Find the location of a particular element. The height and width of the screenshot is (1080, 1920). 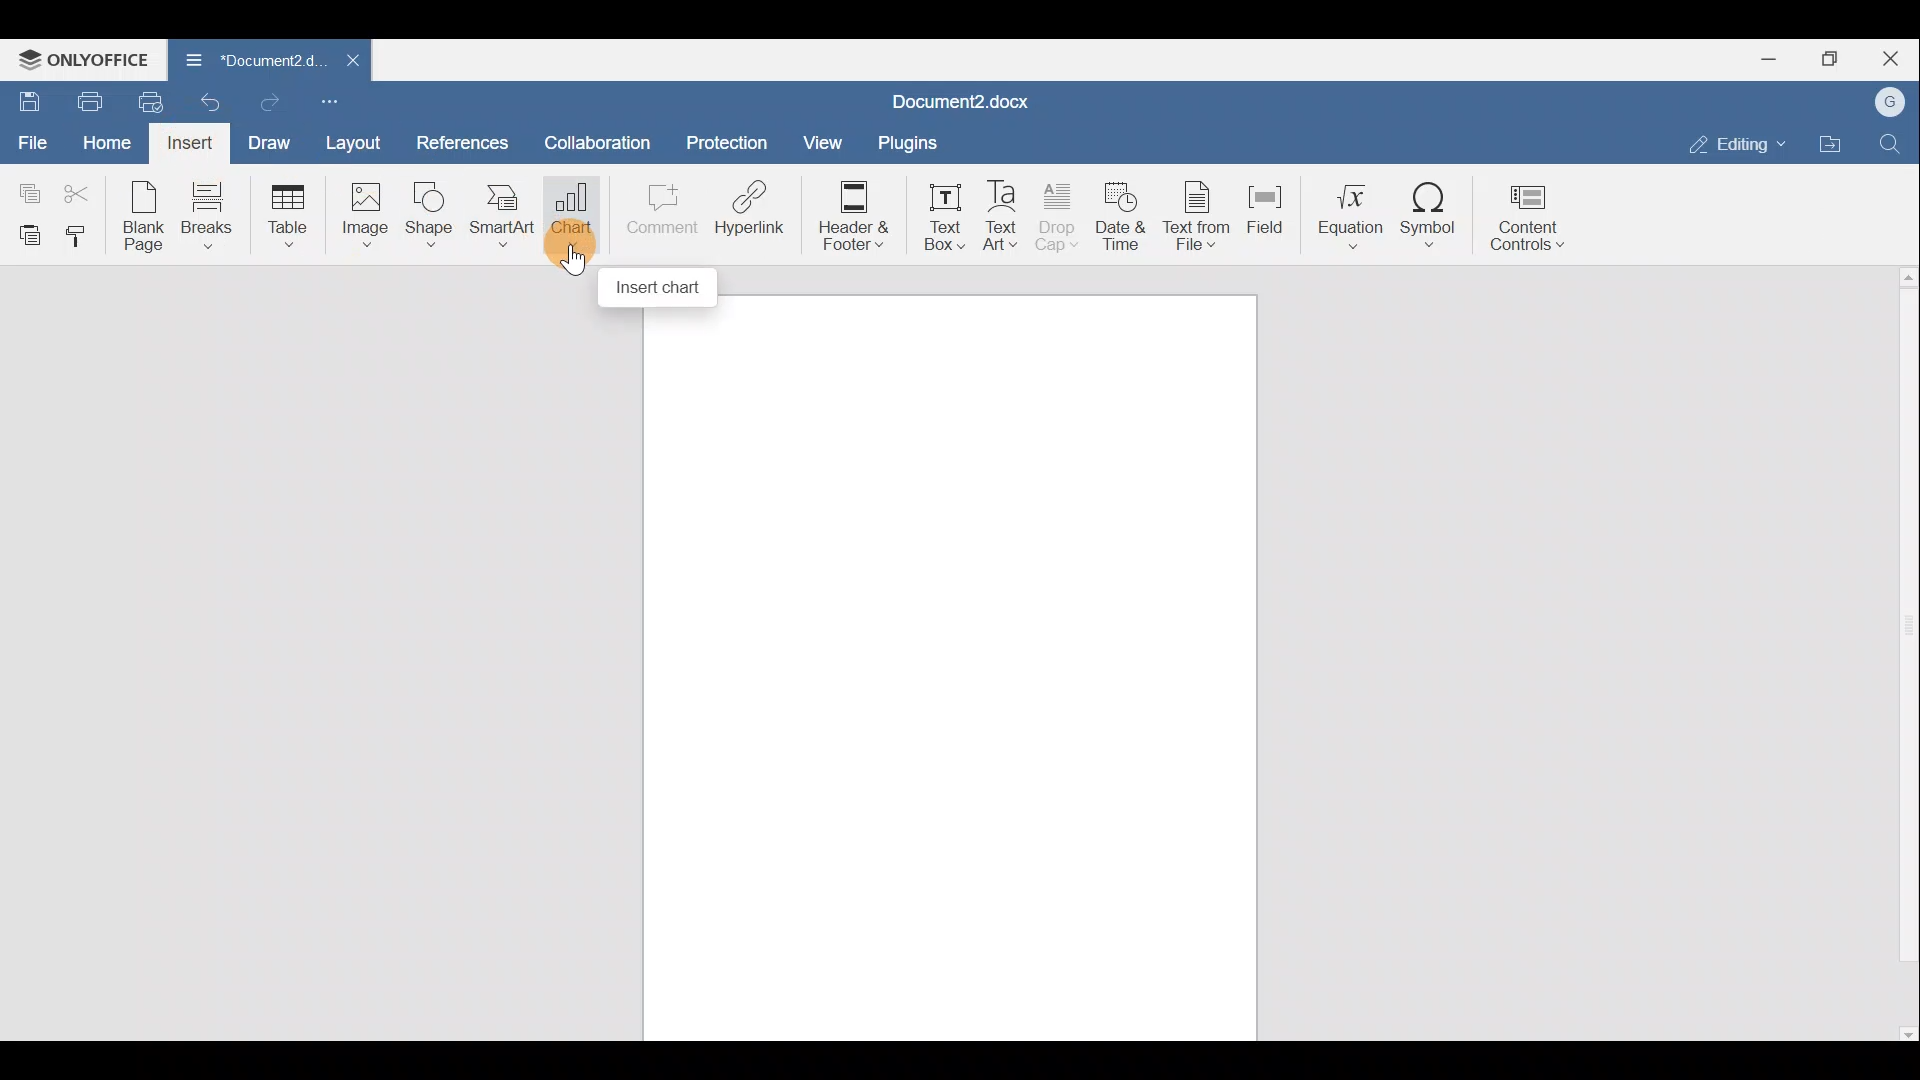

Home is located at coordinates (106, 143).